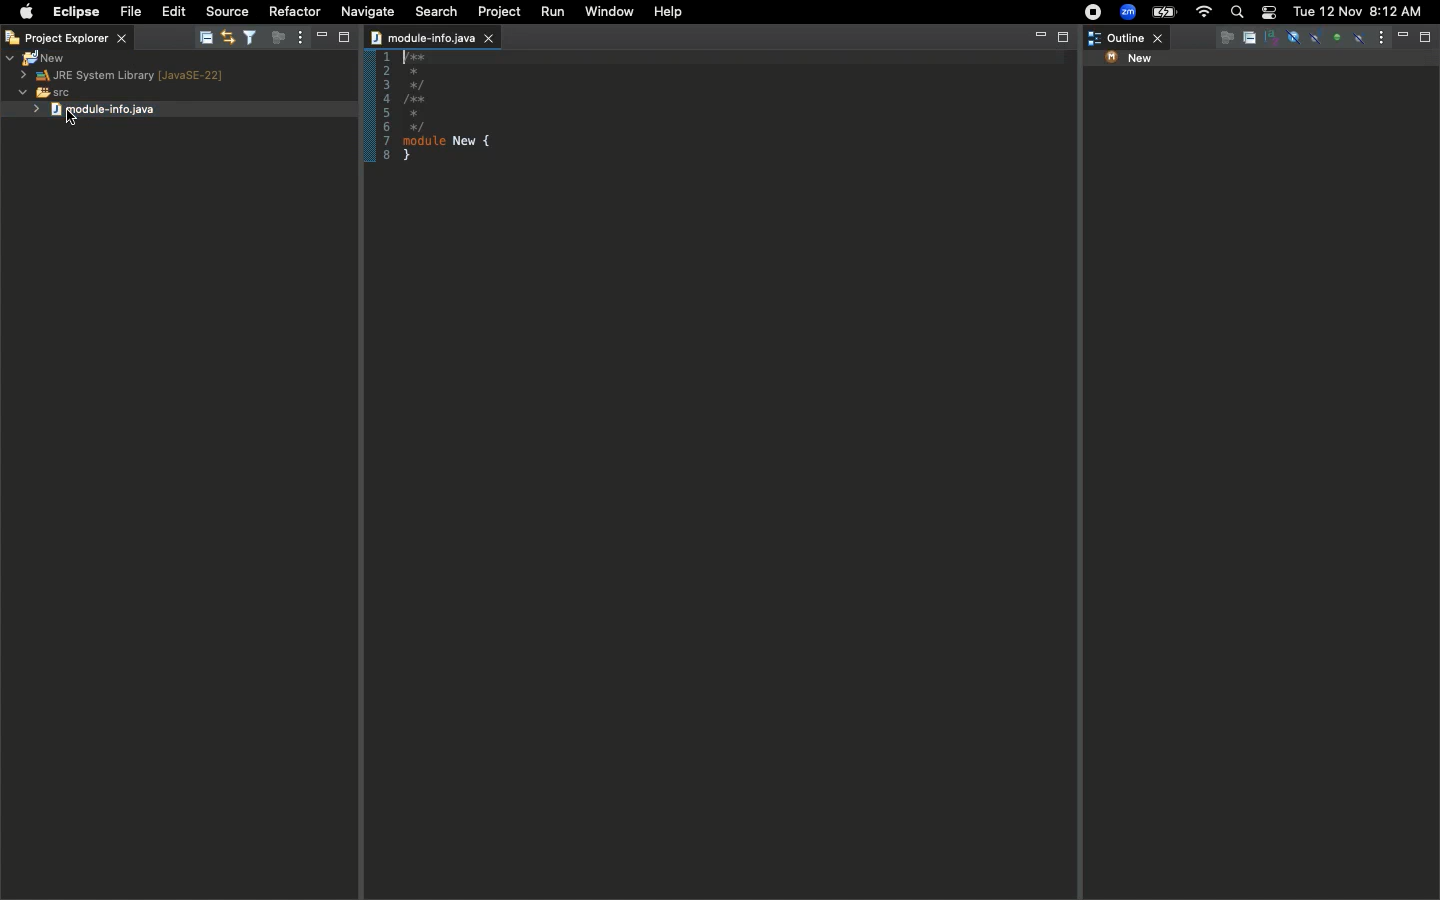 The image size is (1440, 900). What do you see at coordinates (1293, 36) in the screenshot?
I see `` at bounding box center [1293, 36].